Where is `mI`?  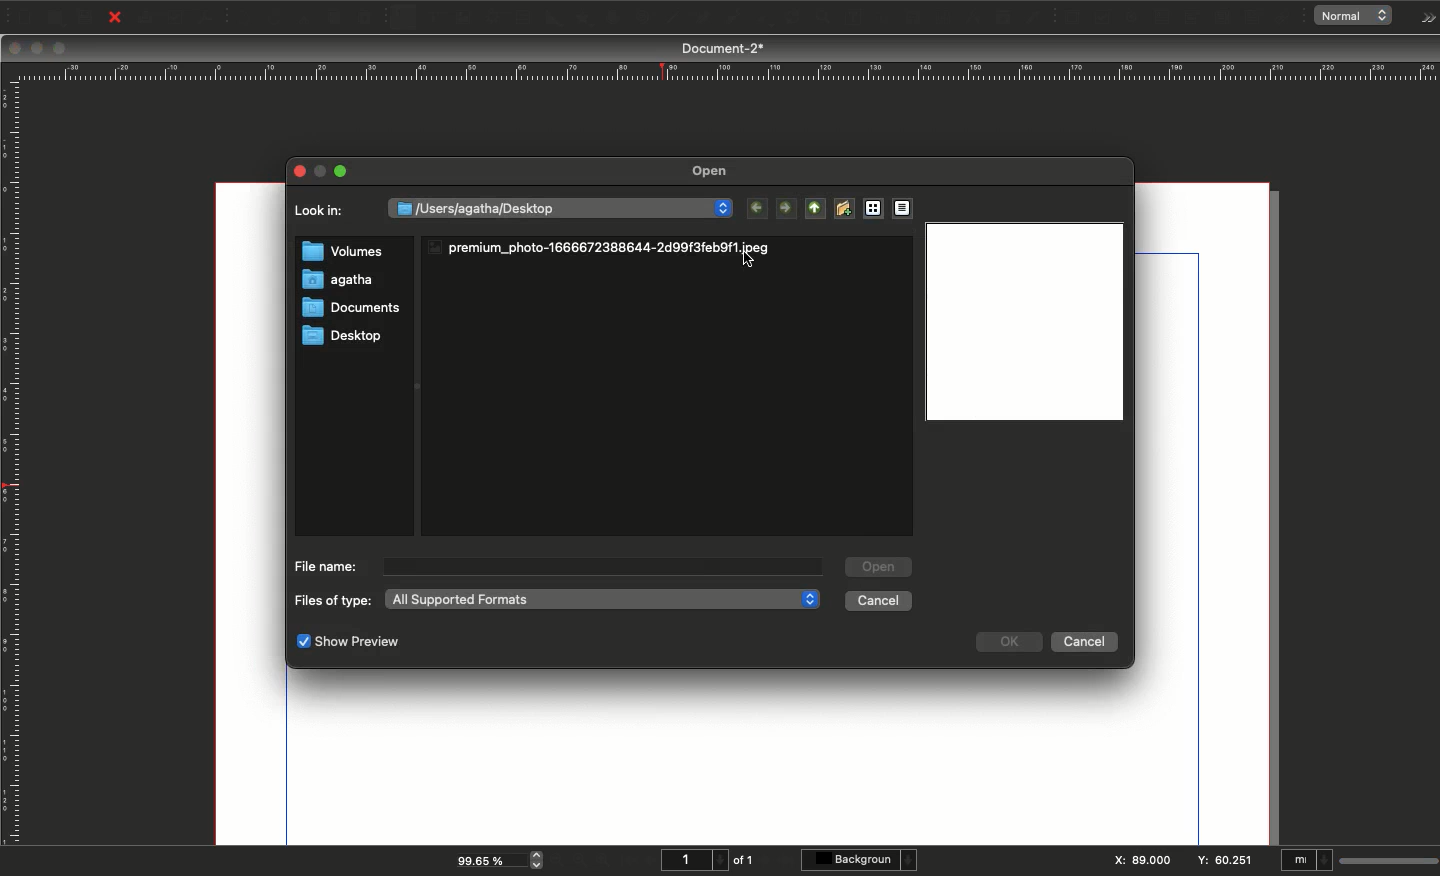 mI is located at coordinates (1307, 862).